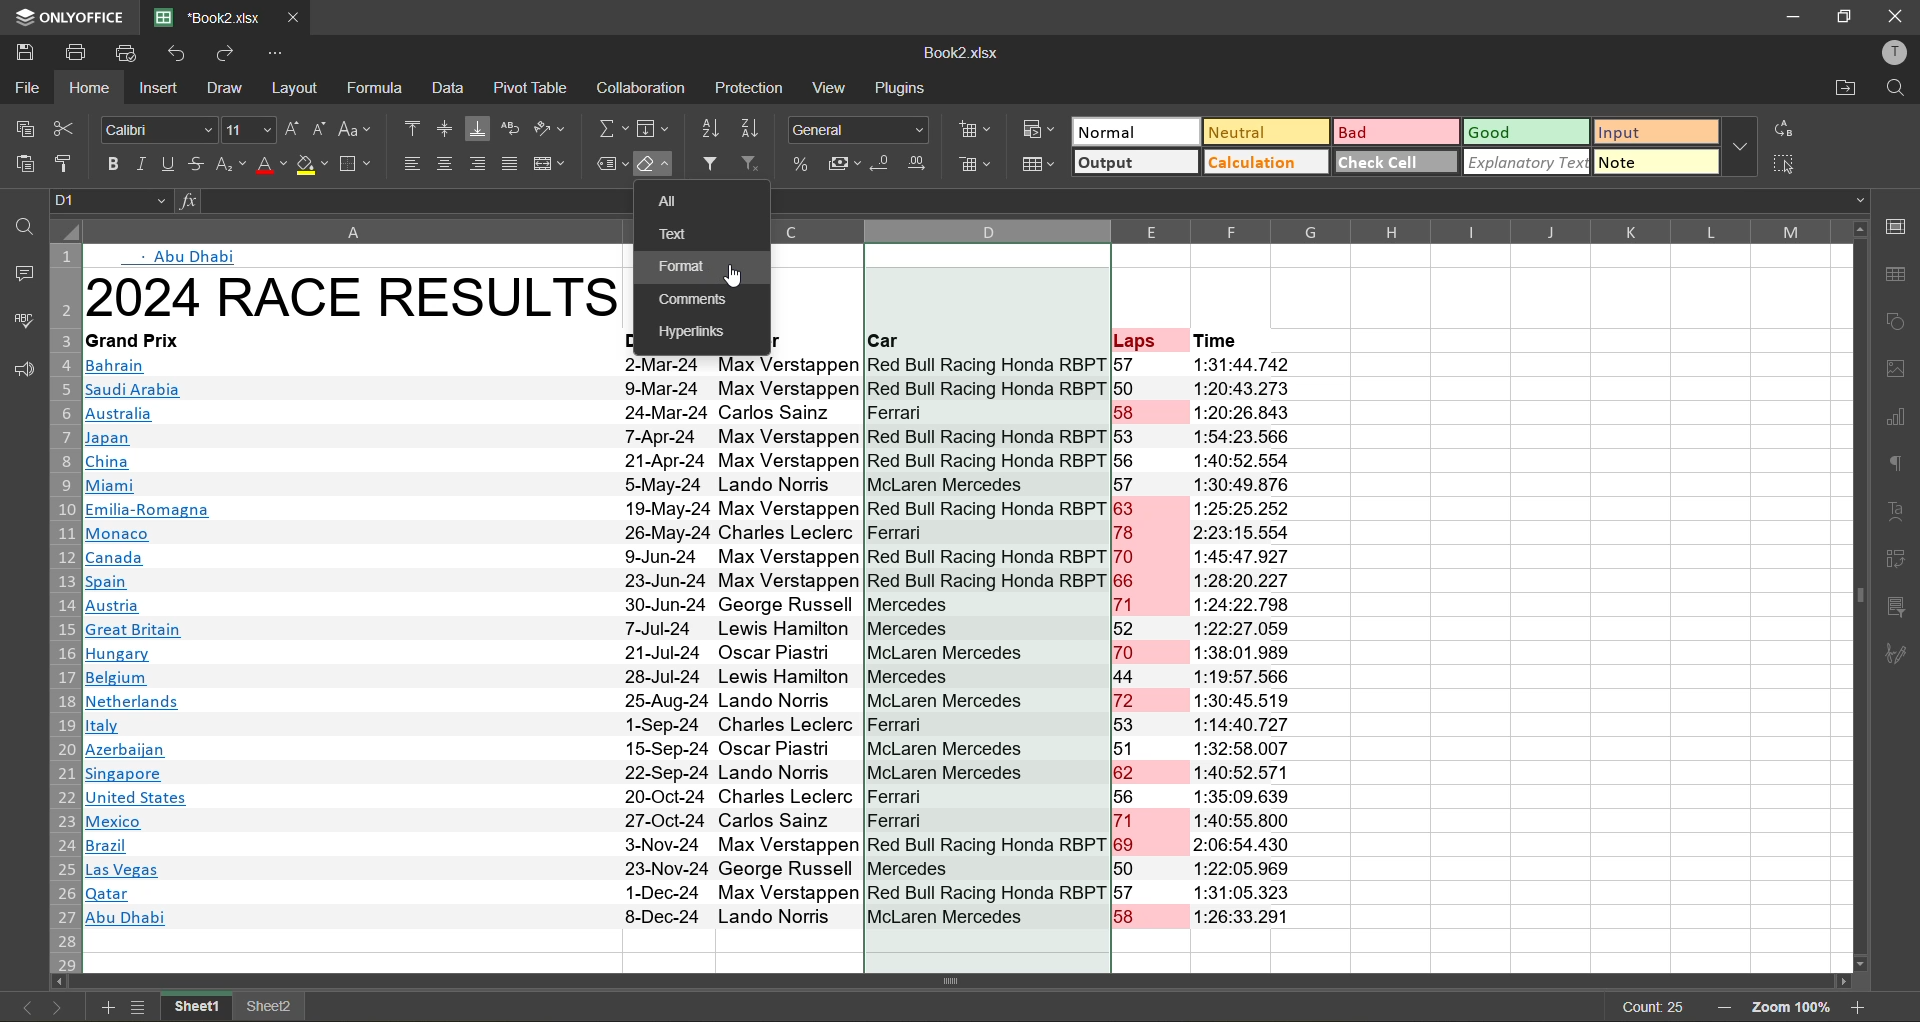 The width and height of the screenshot is (1920, 1022). What do you see at coordinates (1265, 131) in the screenshot?
I see `neutral` at bounding box center [1265, 131].